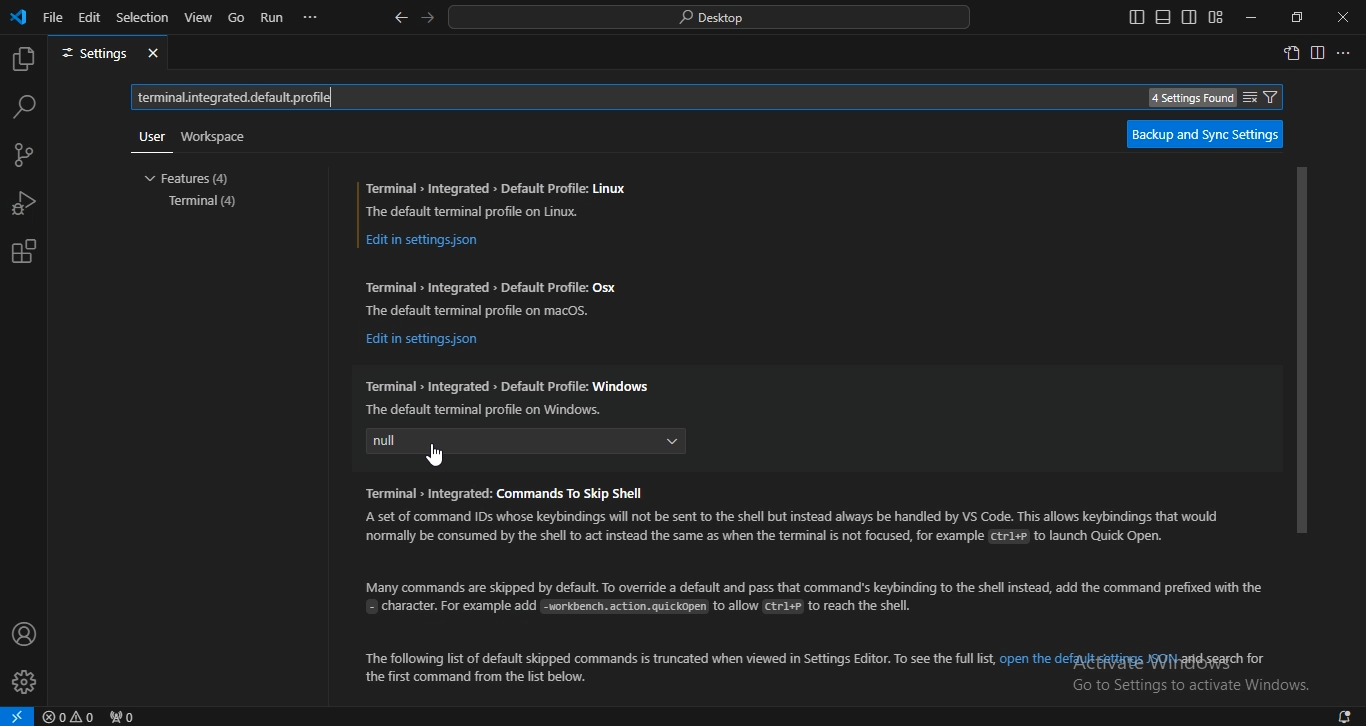 The image size is (1366, 726). I want to click on go forward, so click(431, 17).